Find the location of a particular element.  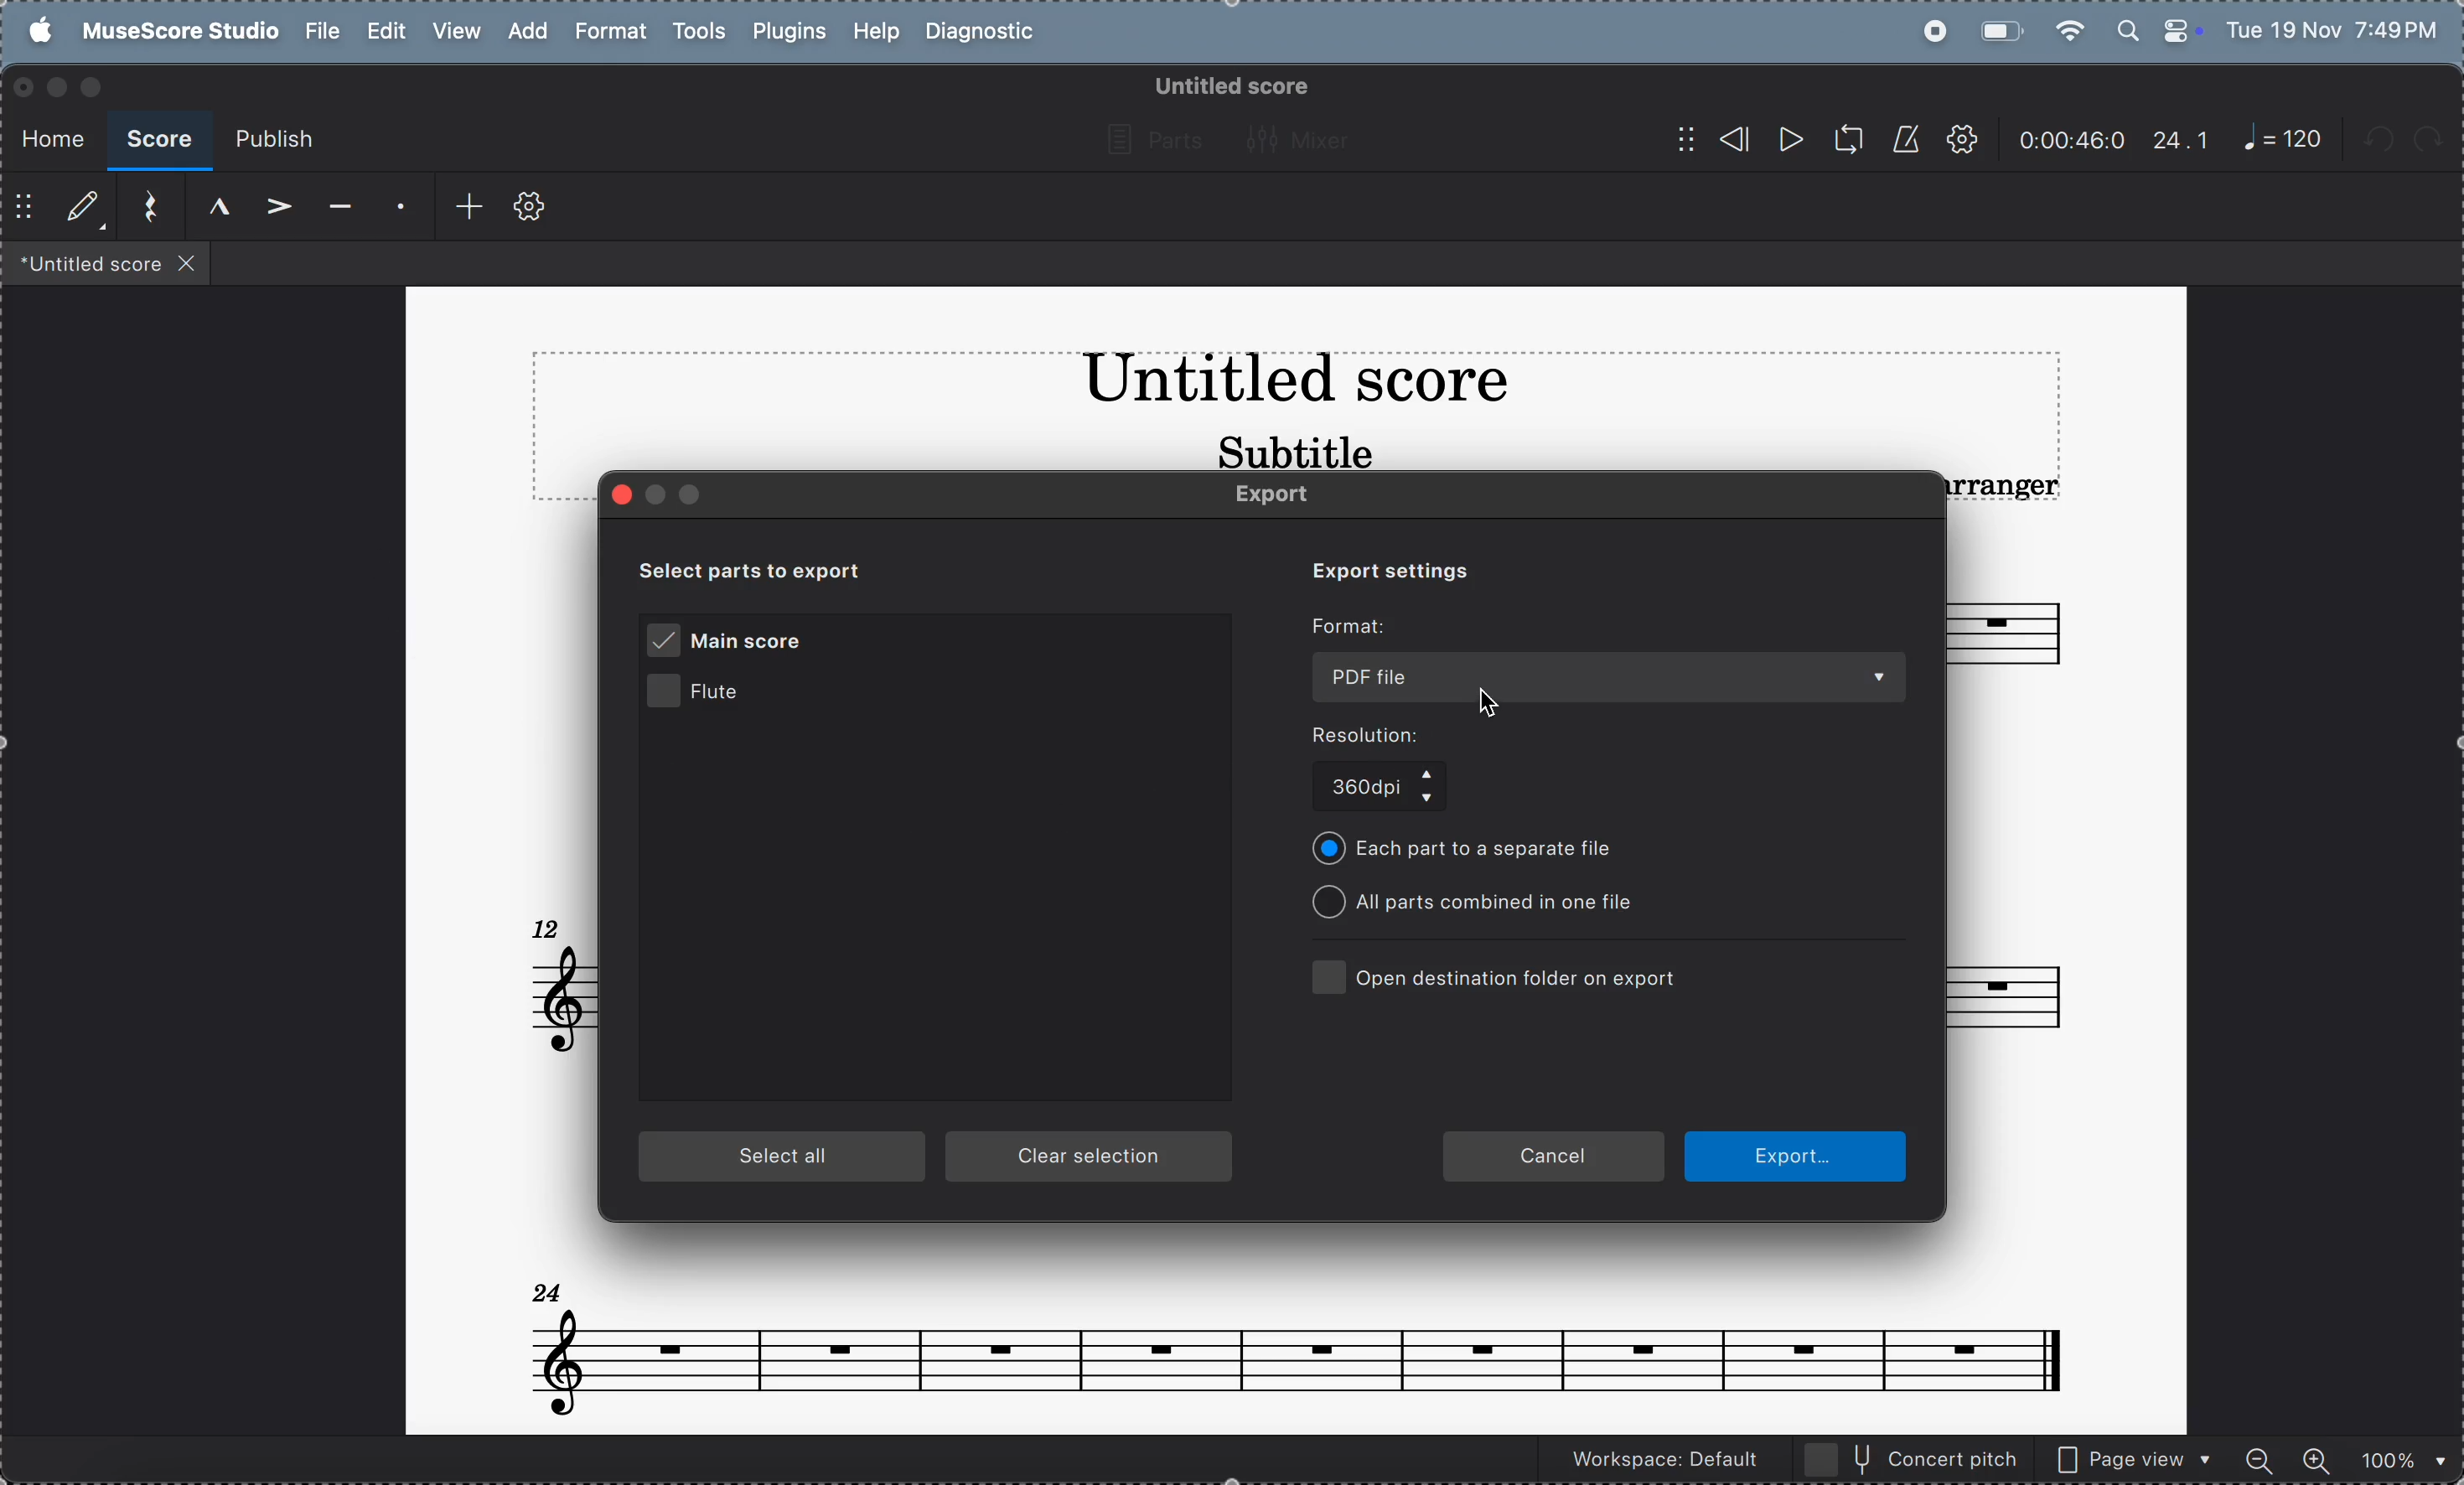

plugins is located at coordinates (784, 34).